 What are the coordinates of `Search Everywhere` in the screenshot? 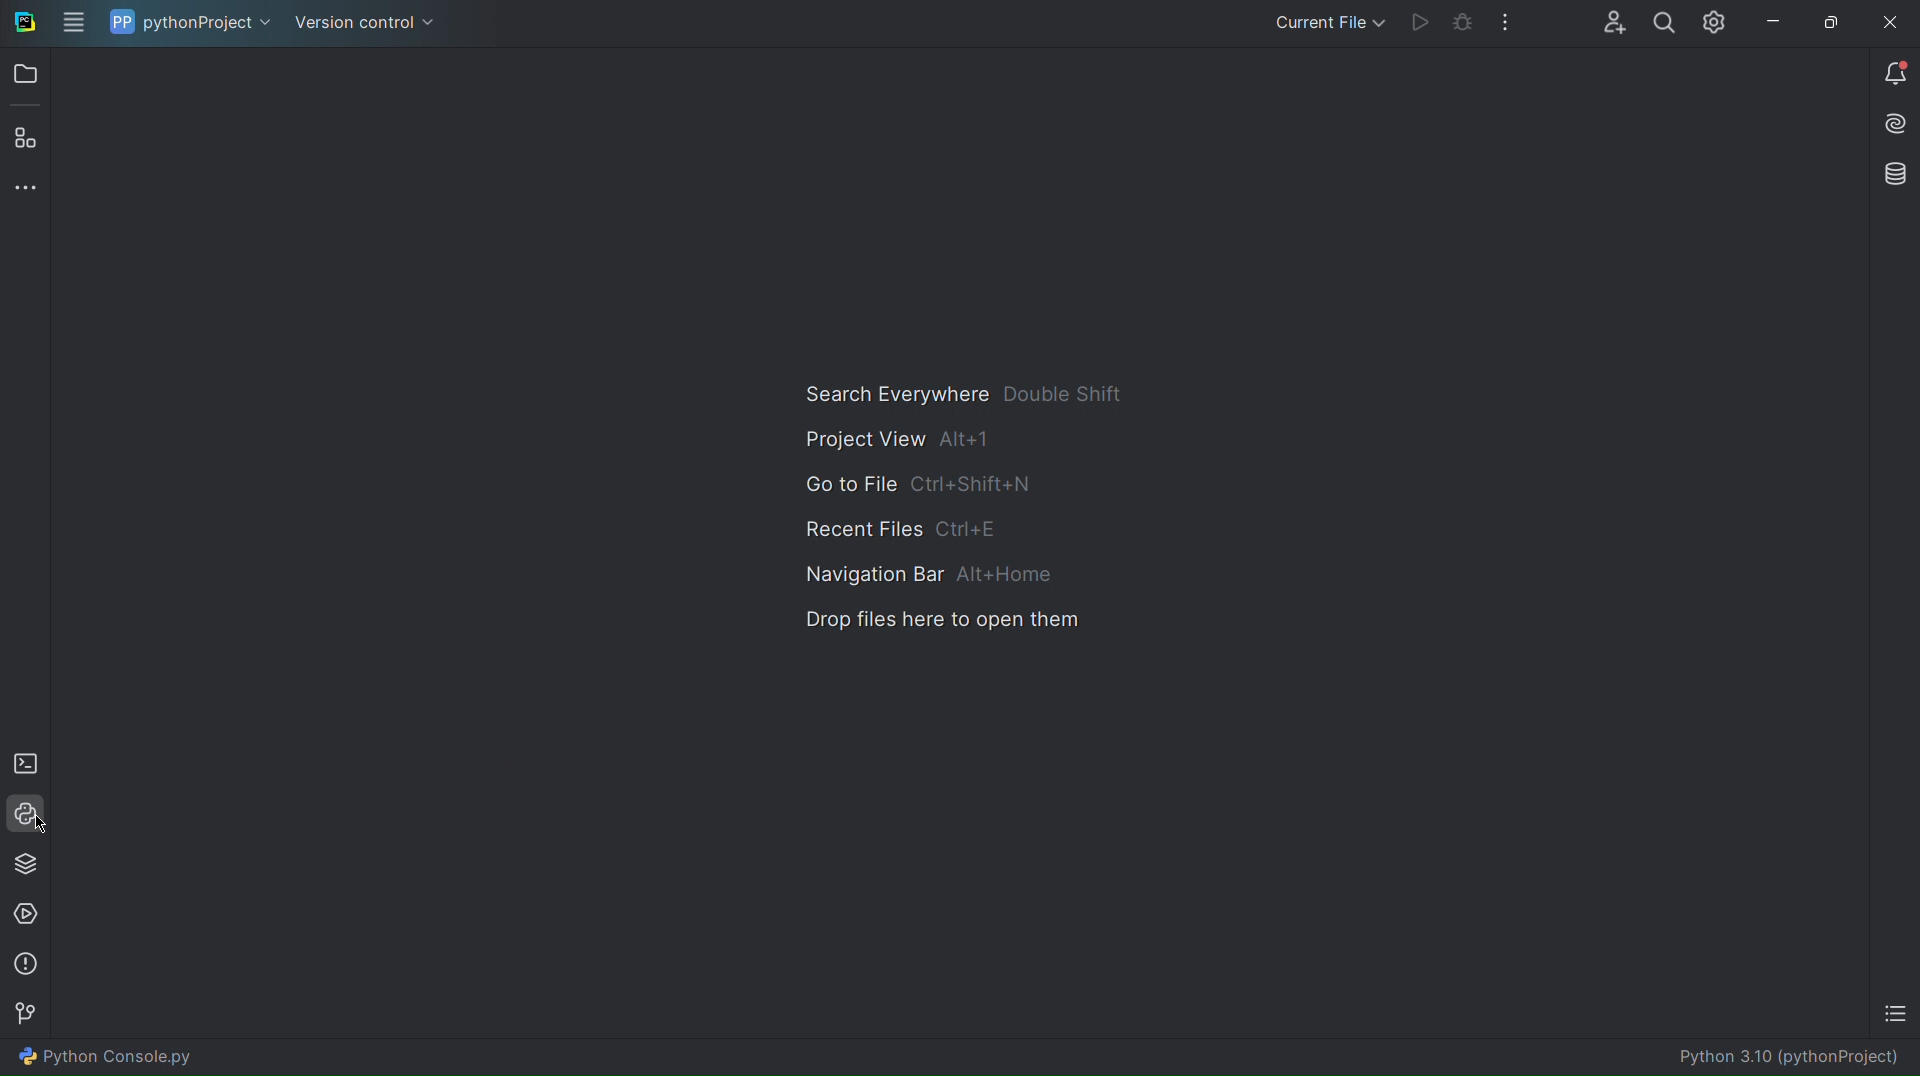 It's located at (962, 395).